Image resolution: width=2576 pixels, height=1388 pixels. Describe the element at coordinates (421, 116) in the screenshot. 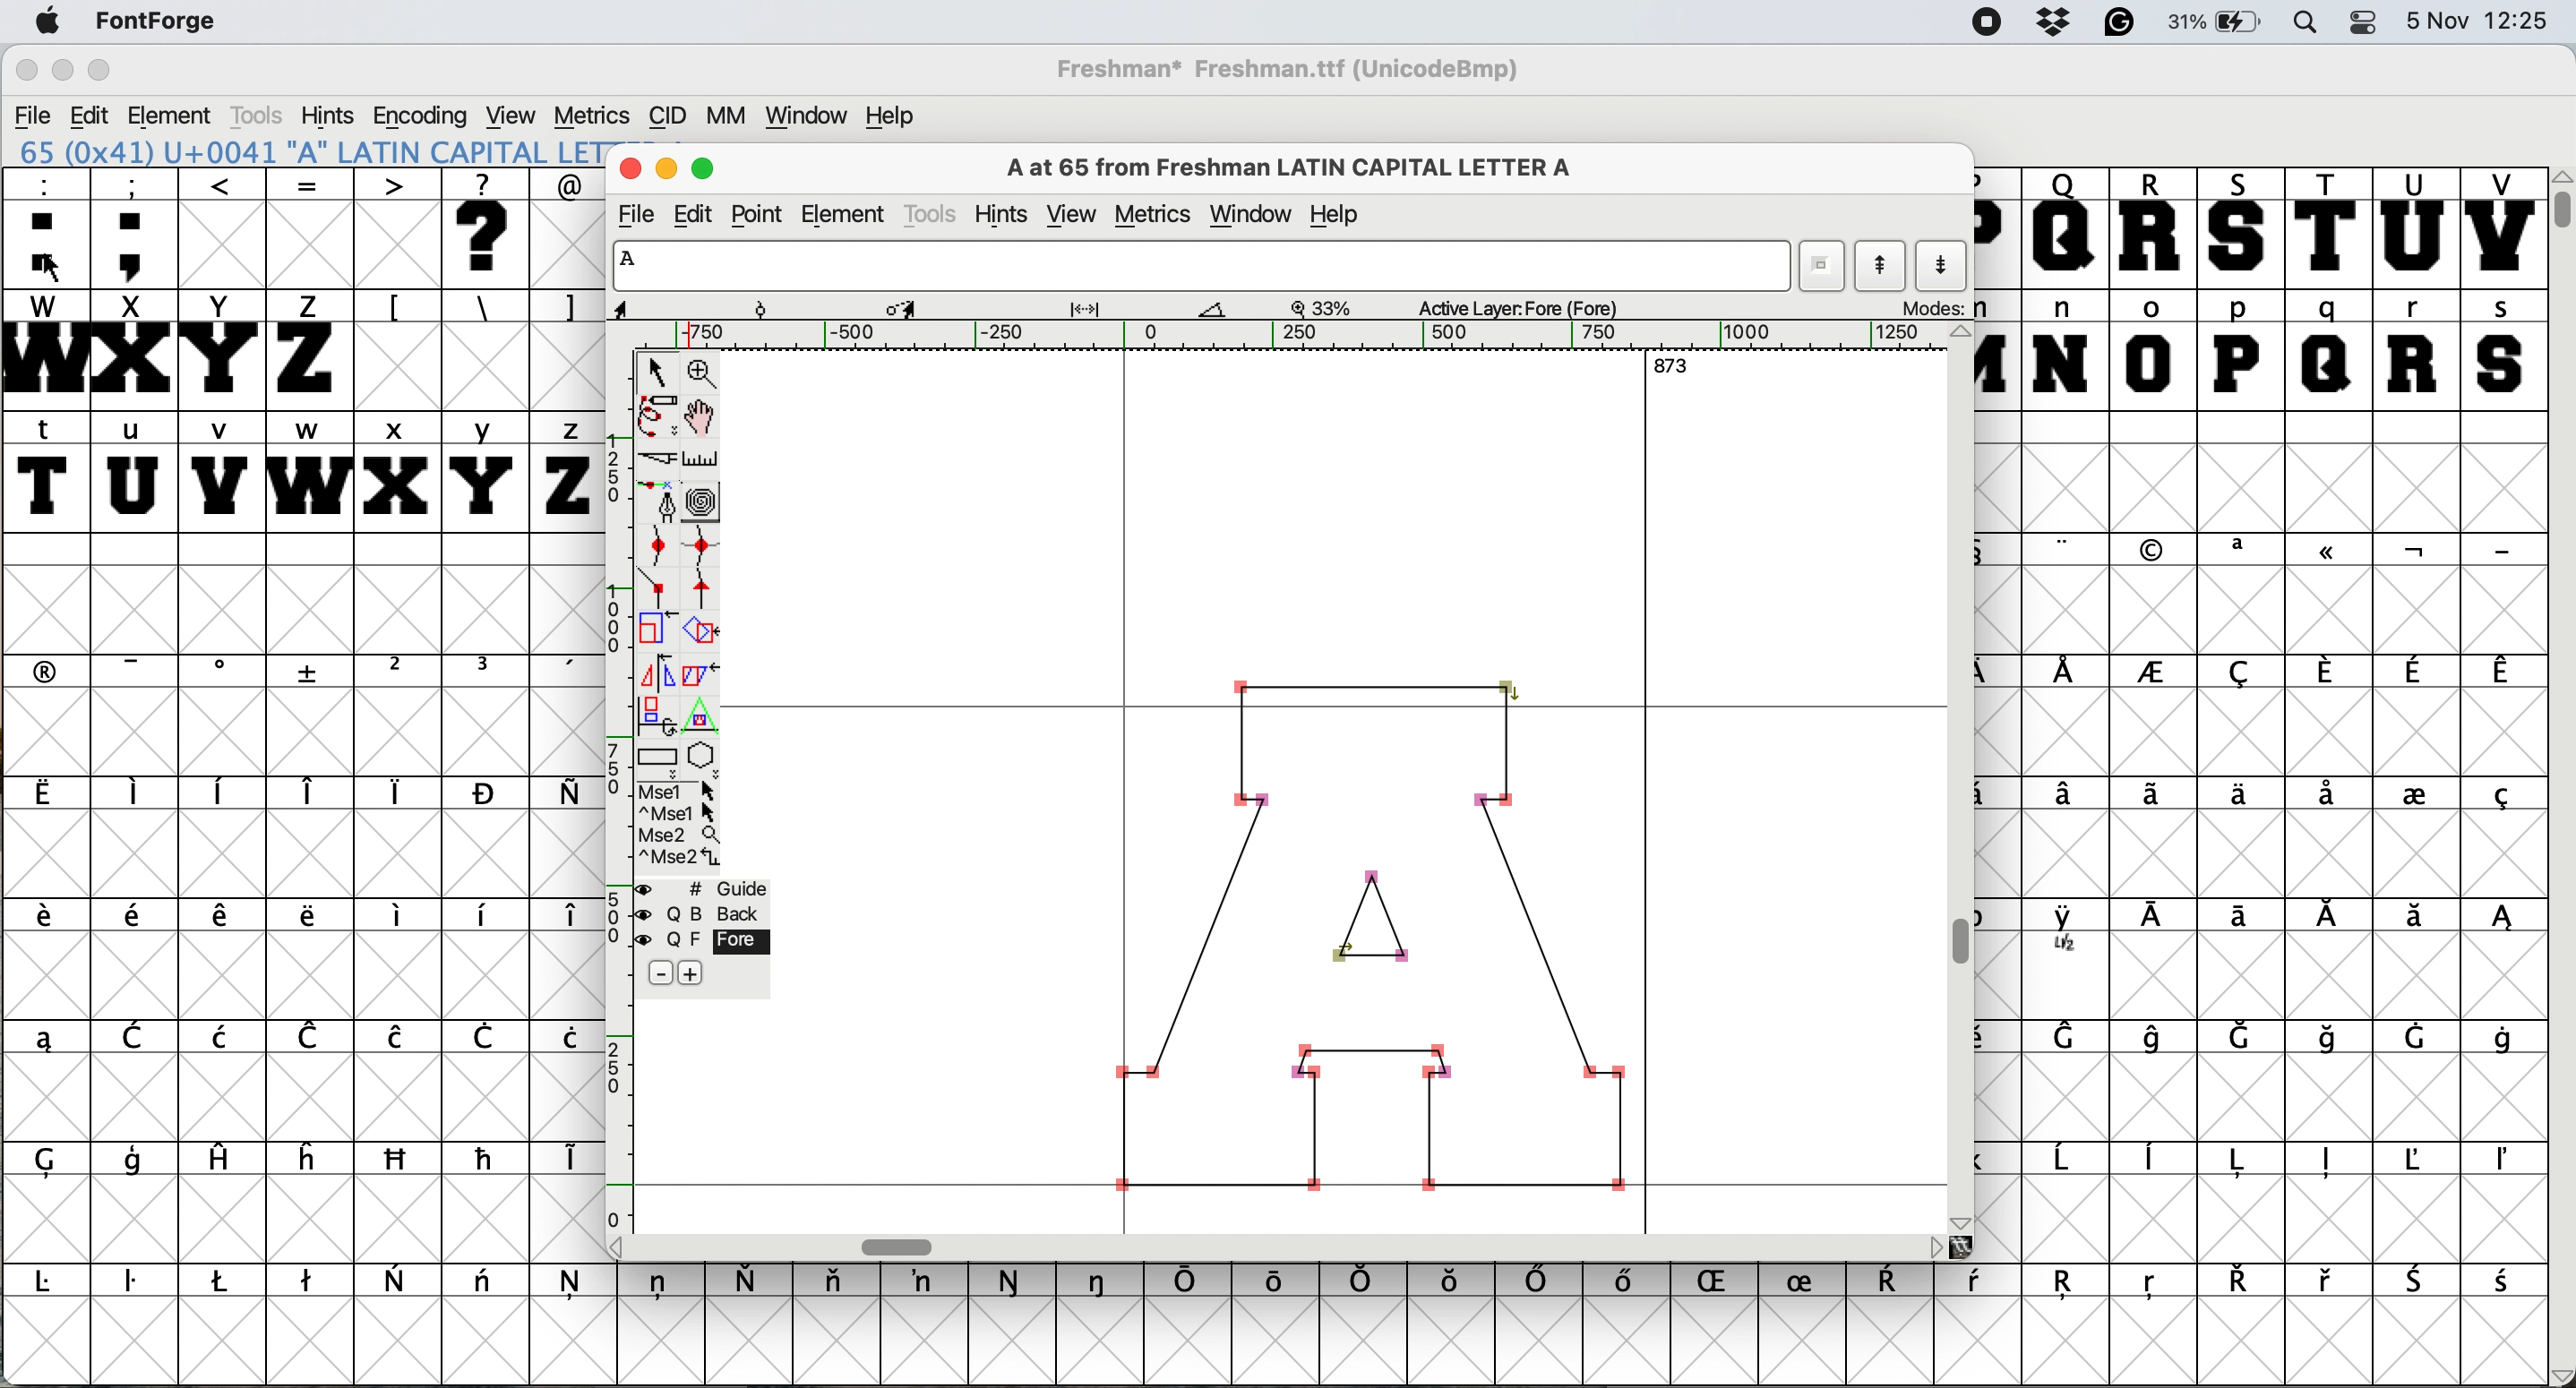

I see `encoding` at that location.